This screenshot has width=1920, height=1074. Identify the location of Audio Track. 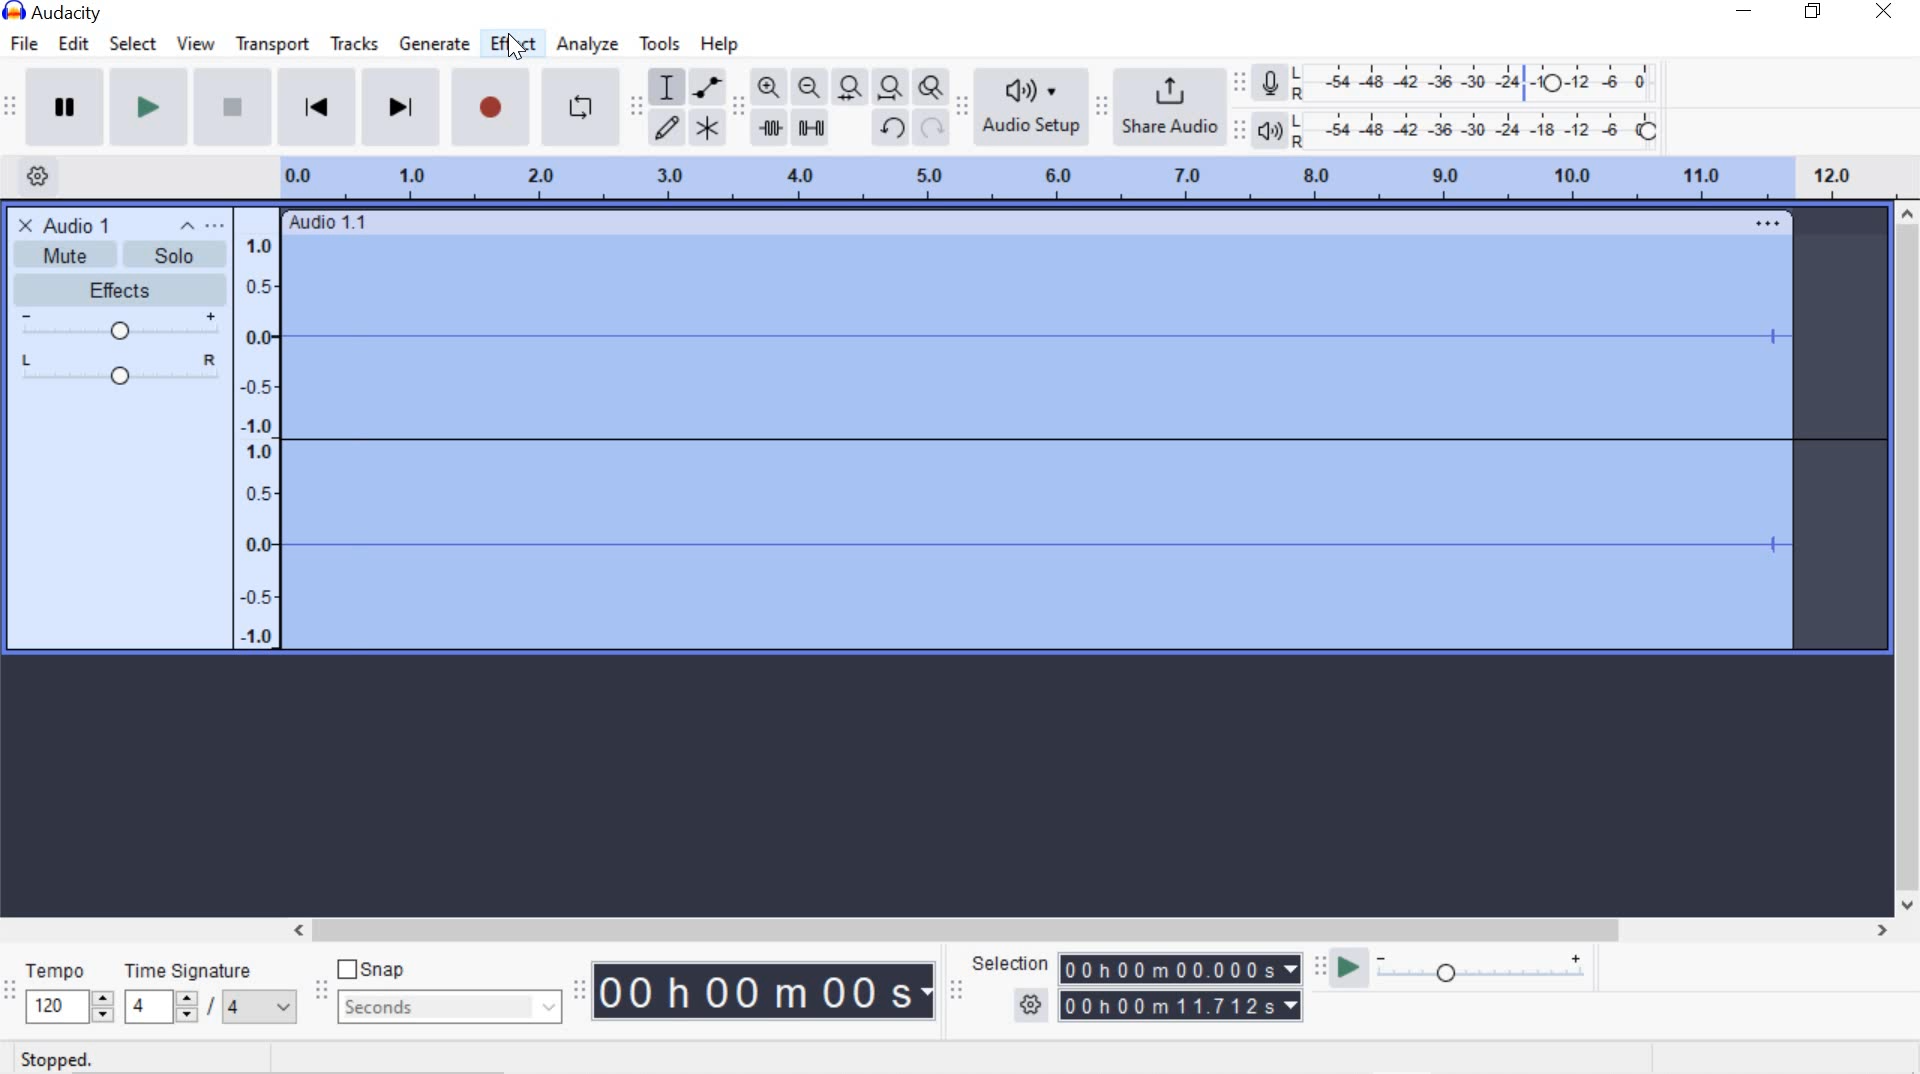
(1086, 443).